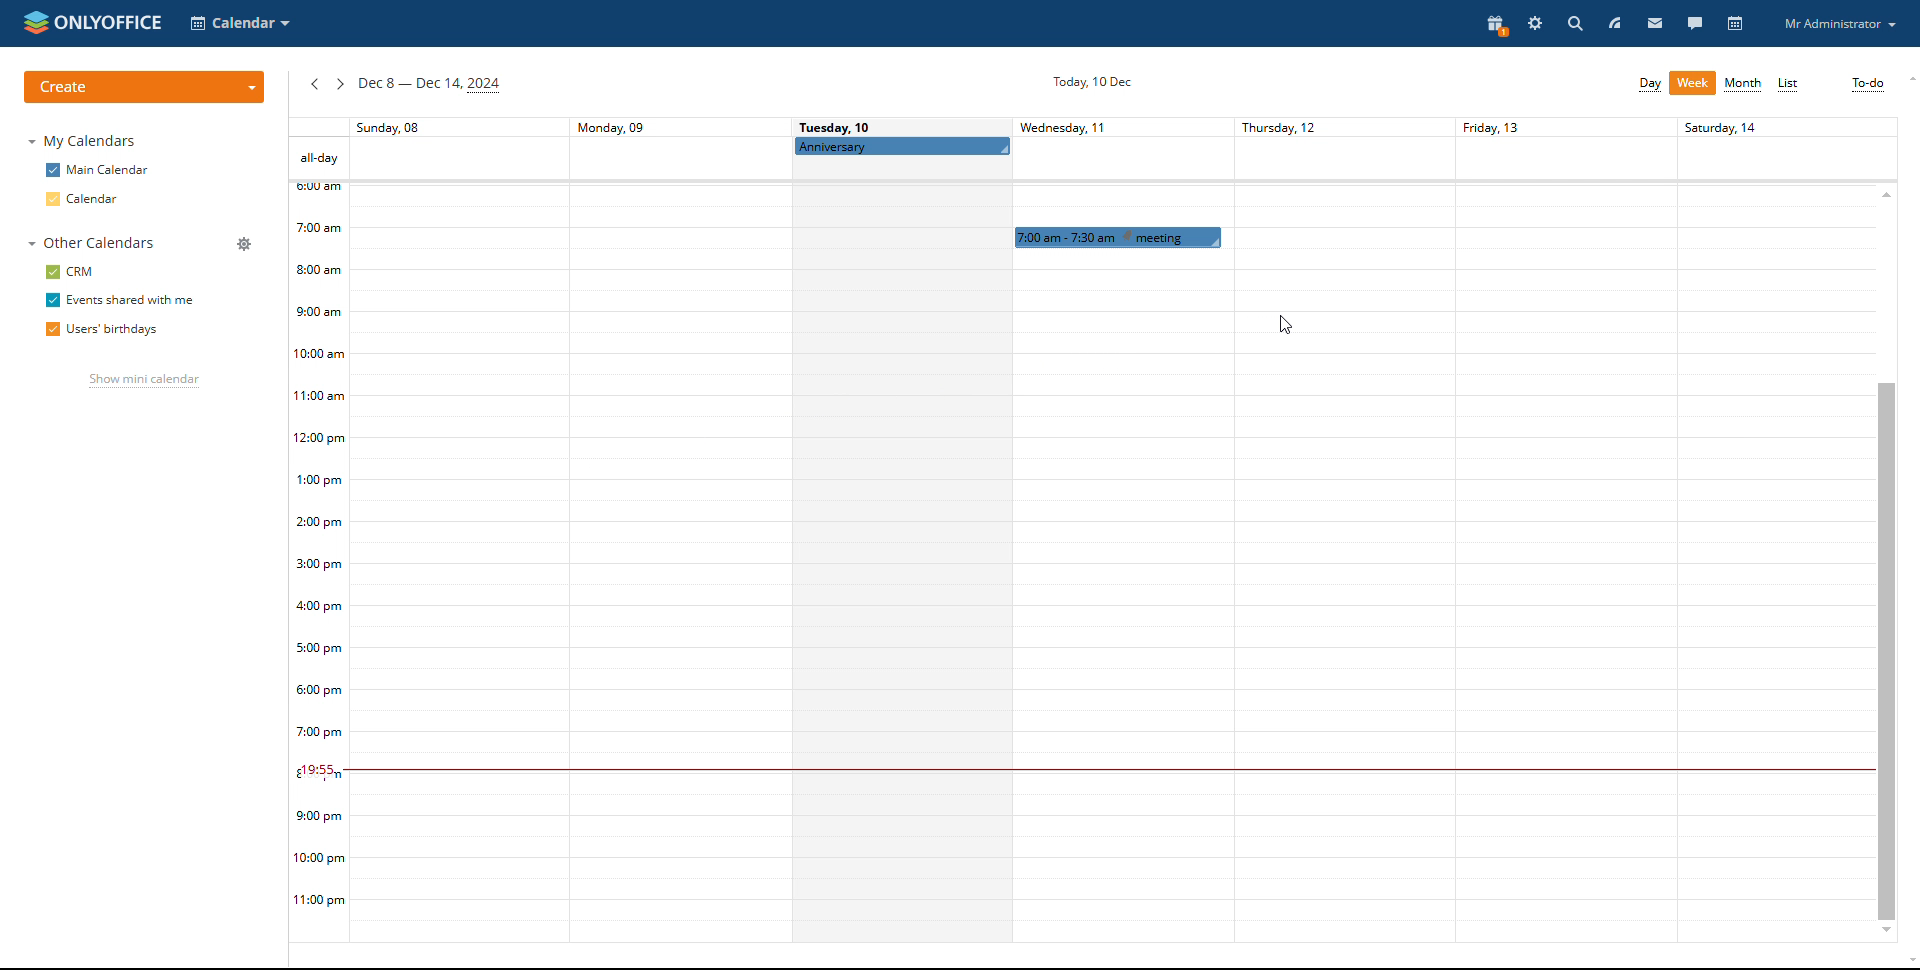 The image size is (1920, 970). What do you see at coordinates (83, 272) in the screenshot?
I see `crm` at bounding box center [83, 272].